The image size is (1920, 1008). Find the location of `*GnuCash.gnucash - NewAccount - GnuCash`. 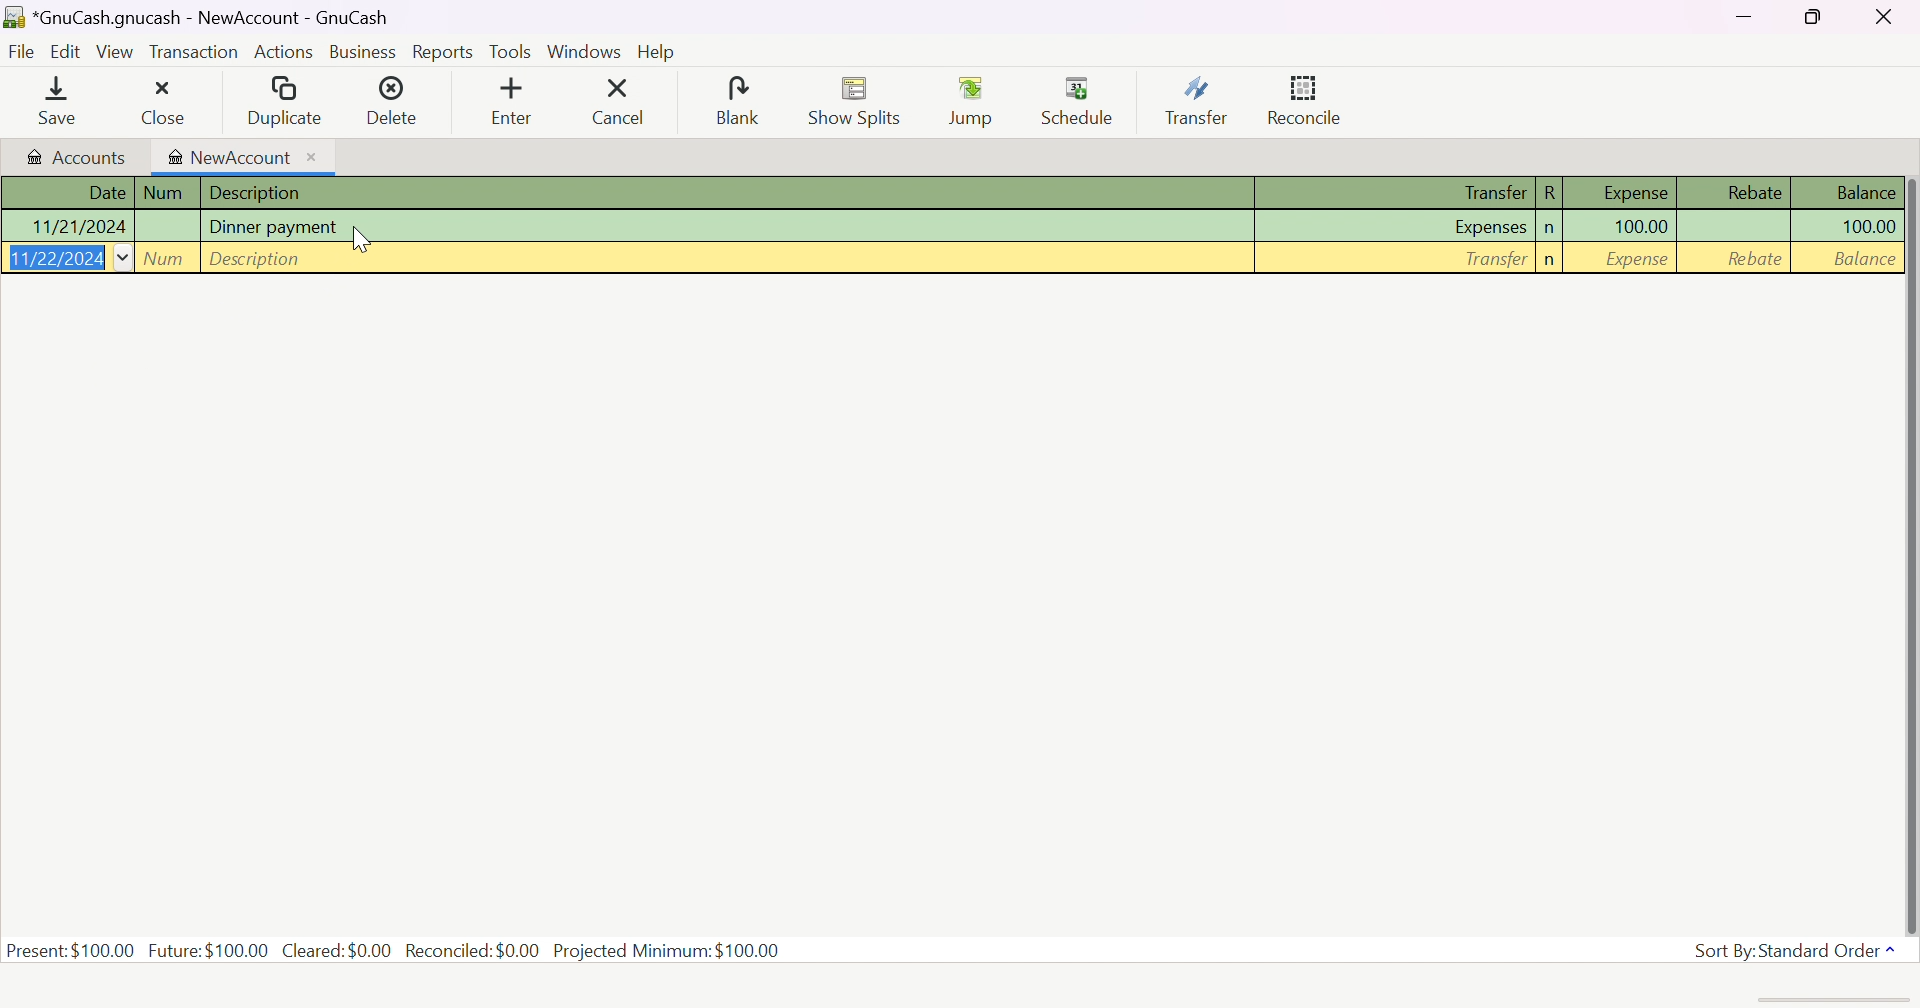

*GnuCash.gnucash - NewAccount - GnuCash is located at coordinates (215, 18).